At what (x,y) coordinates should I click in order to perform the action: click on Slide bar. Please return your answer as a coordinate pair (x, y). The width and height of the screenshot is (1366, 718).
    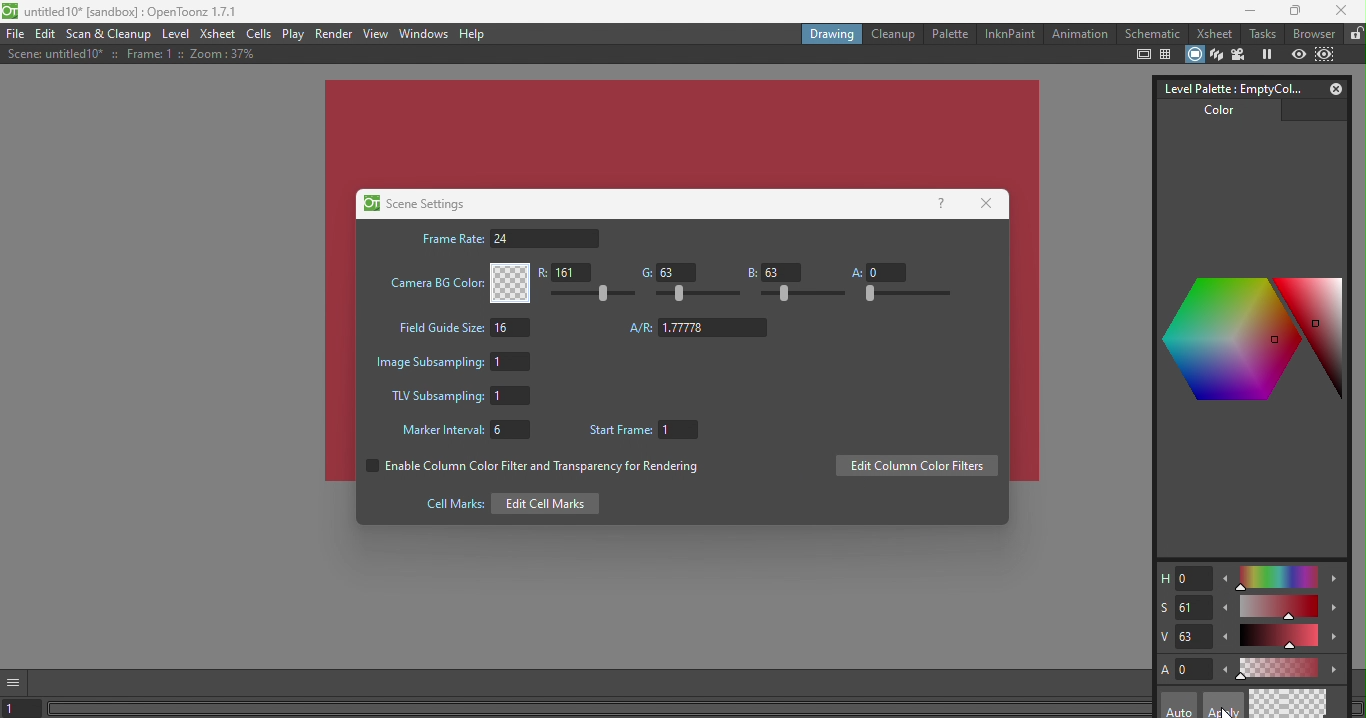
    Looking at the image, I should click on (1278, 667).